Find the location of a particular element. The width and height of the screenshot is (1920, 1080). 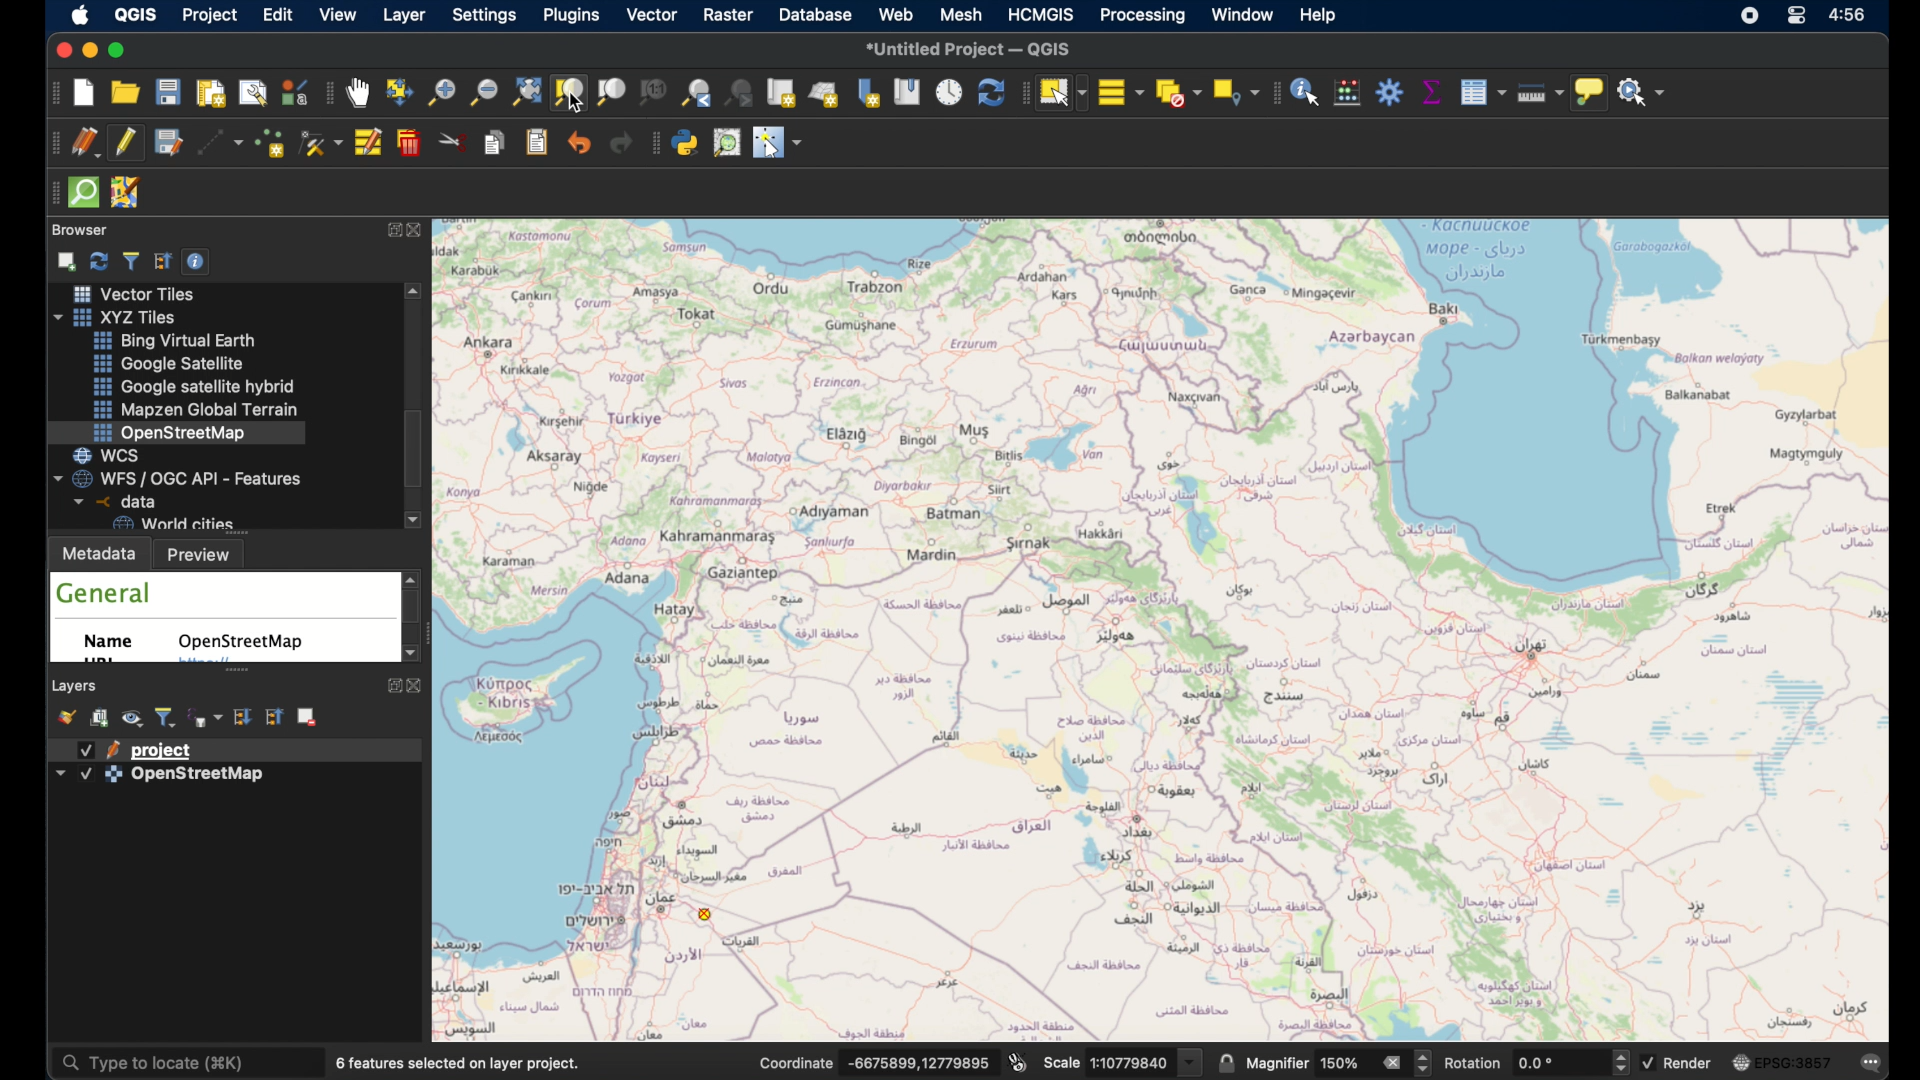

current edits is located at coordinates (85, 143).